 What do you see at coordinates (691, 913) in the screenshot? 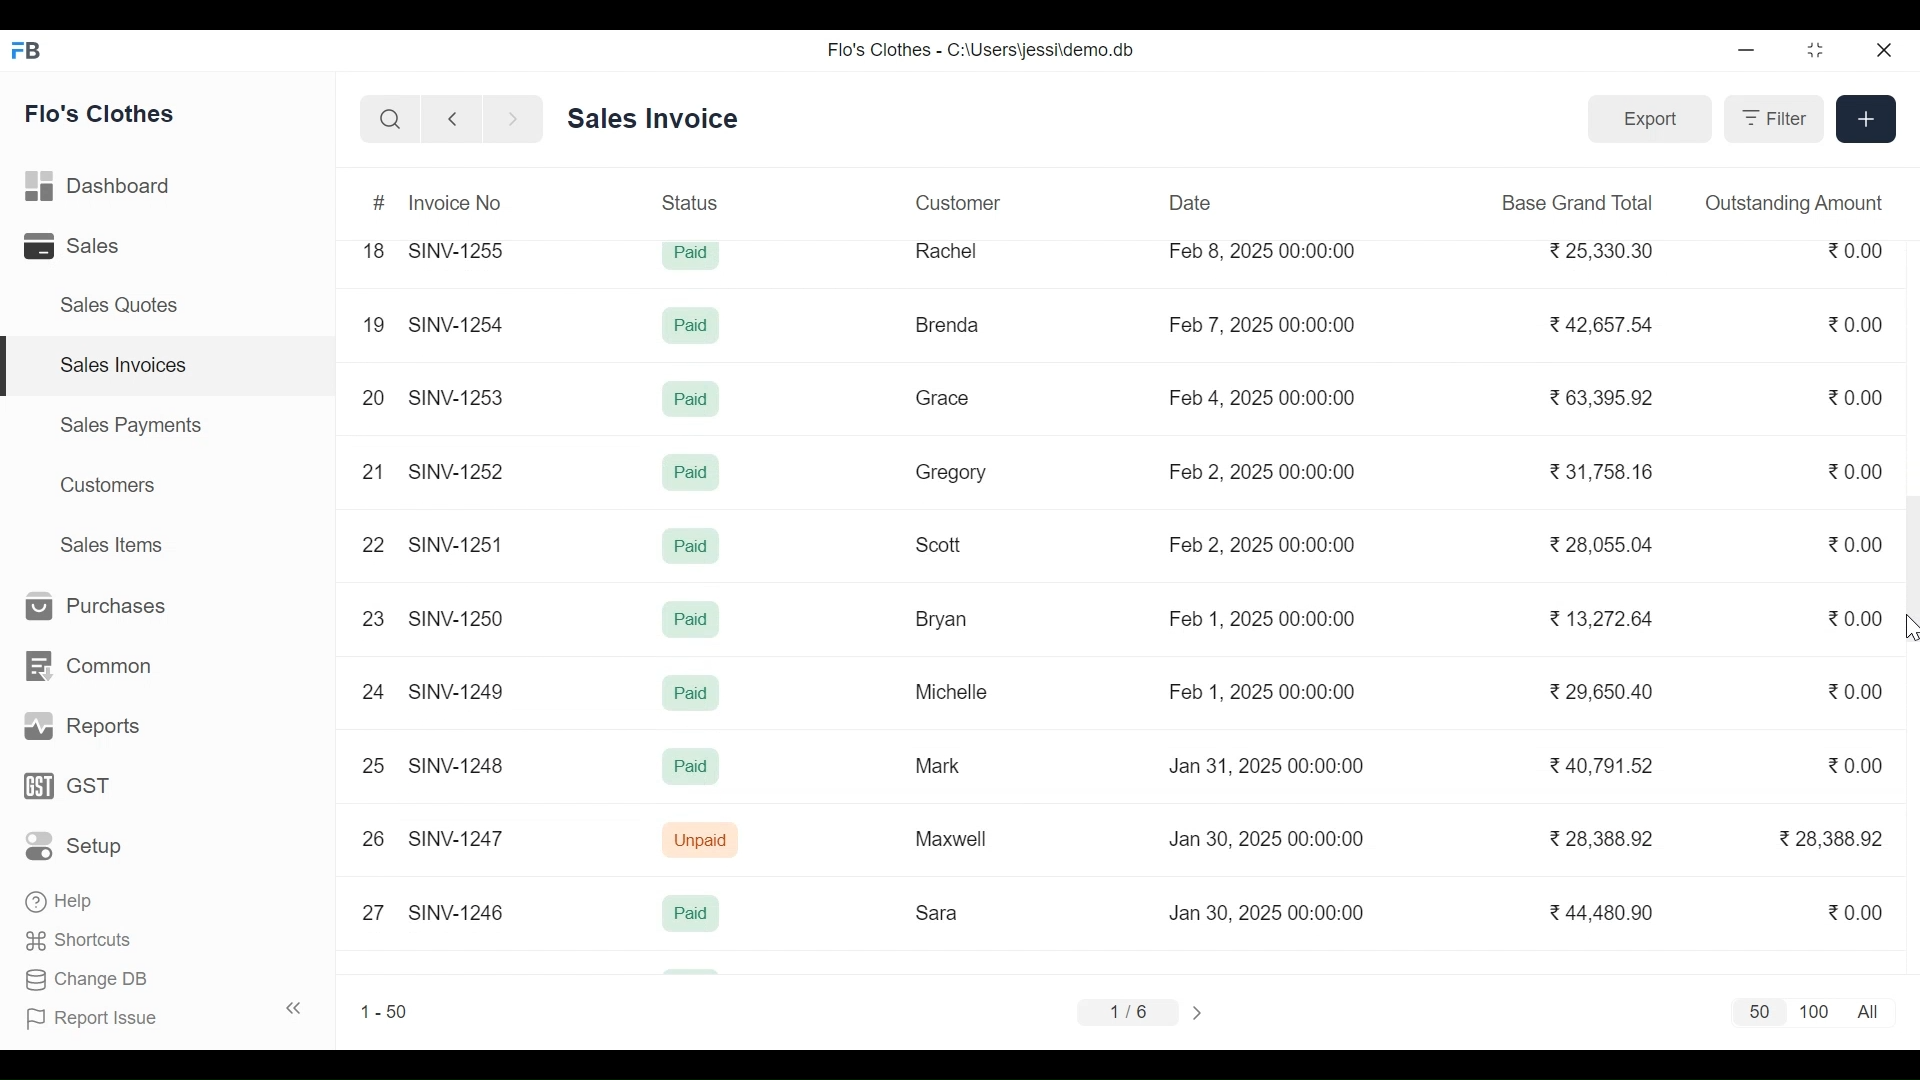
I see `Paid` at bounding box center [691, 913].